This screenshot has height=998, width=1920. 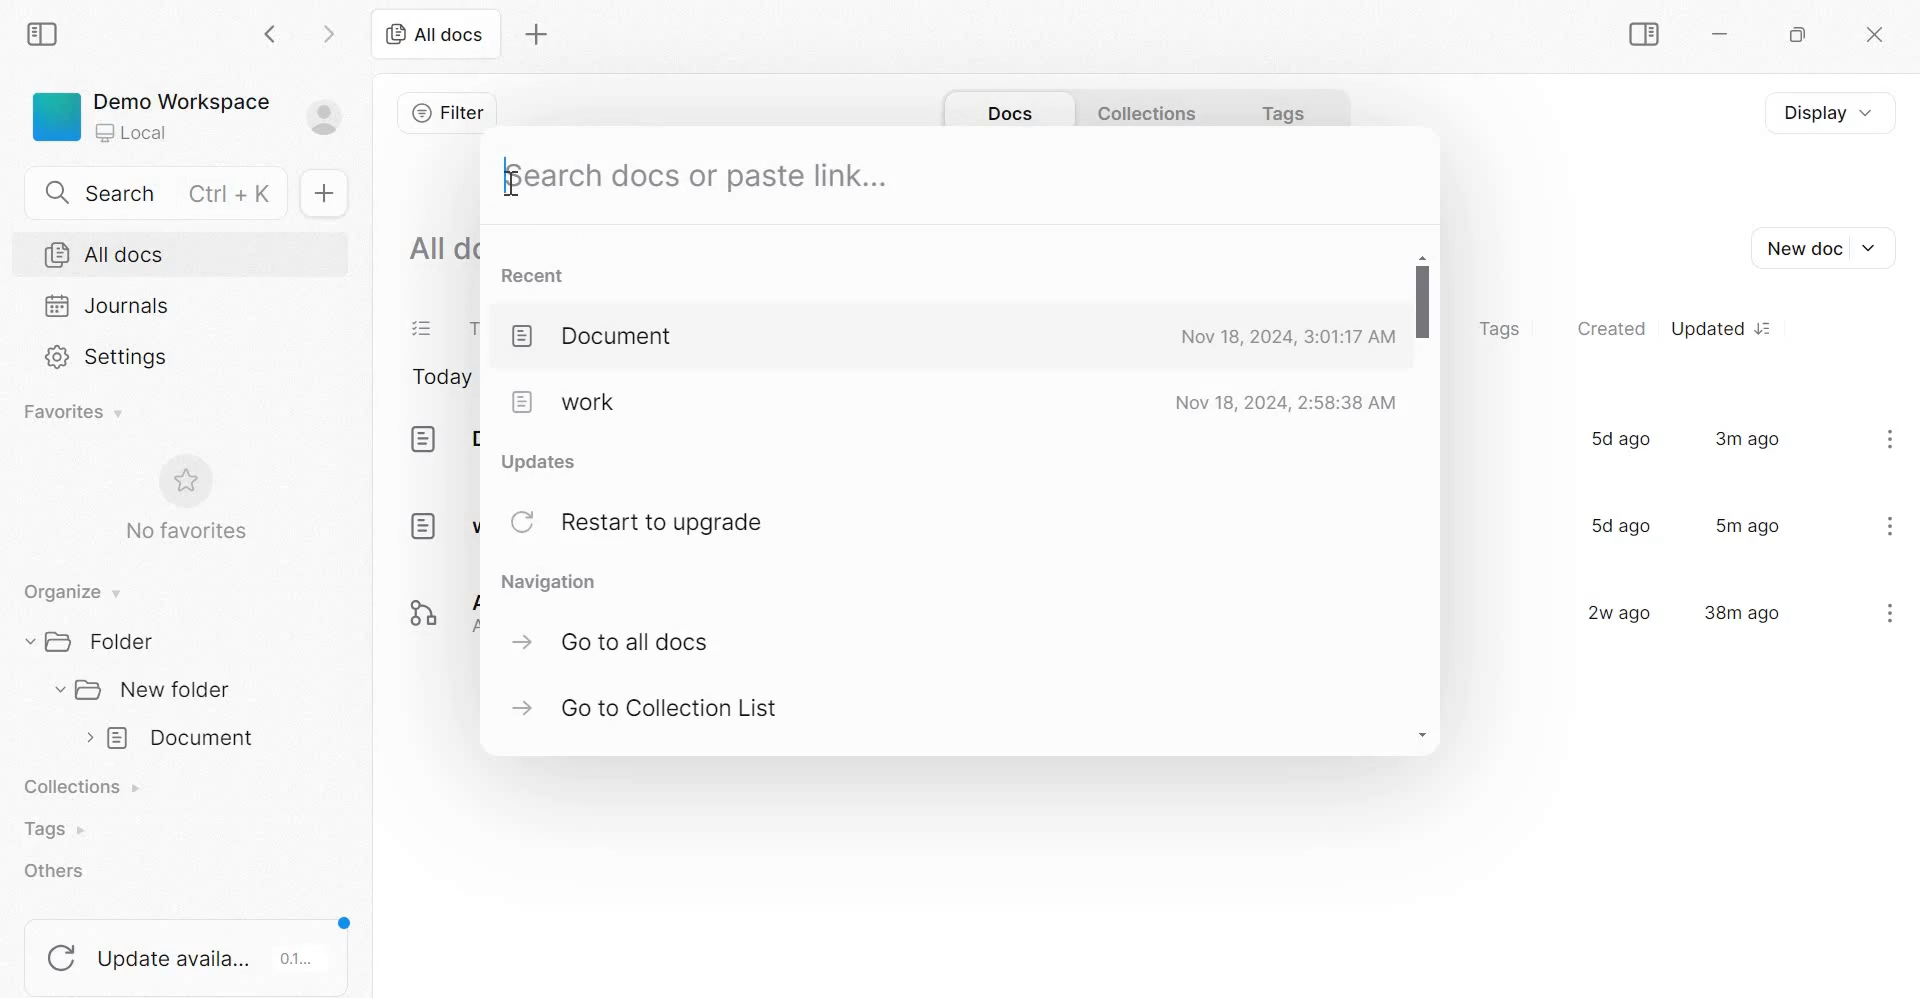 I want to click on go to collection list, so click(x=649, y=710).